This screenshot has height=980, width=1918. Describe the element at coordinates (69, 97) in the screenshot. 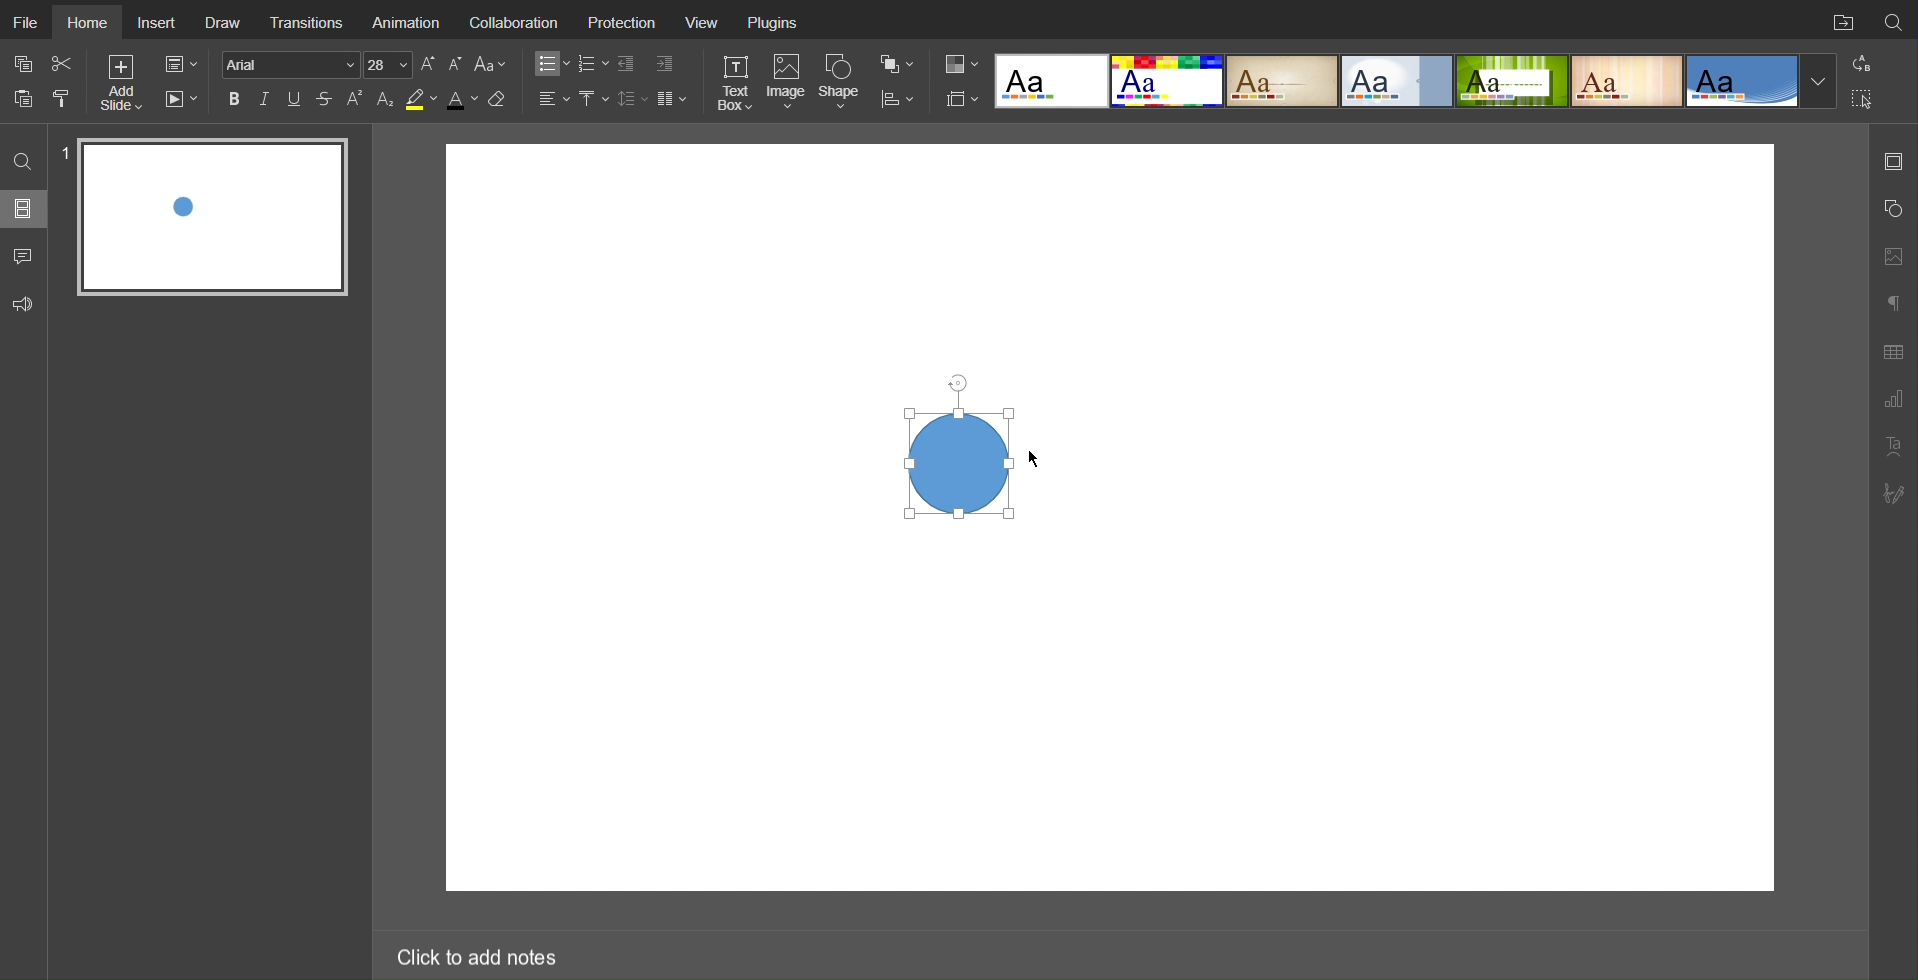

I see `copy style` at that location.